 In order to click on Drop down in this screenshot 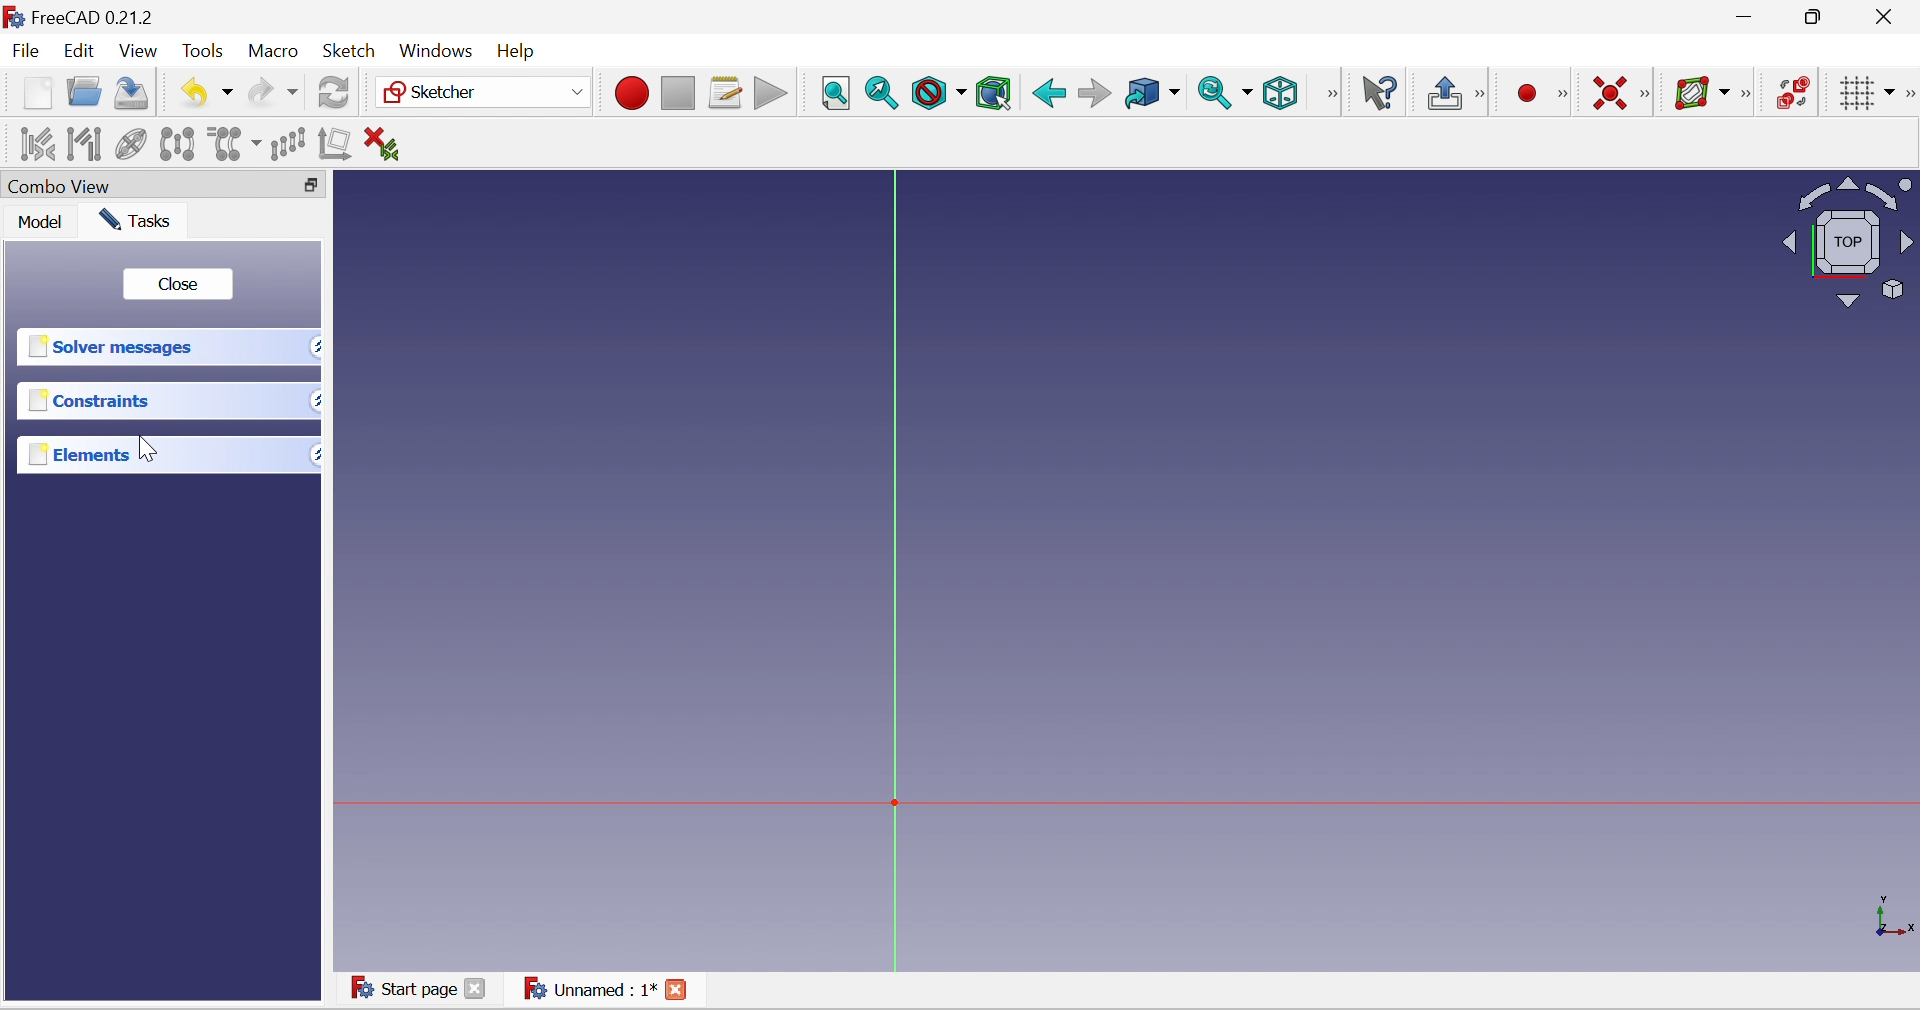, I will do `click(311, 345)`.